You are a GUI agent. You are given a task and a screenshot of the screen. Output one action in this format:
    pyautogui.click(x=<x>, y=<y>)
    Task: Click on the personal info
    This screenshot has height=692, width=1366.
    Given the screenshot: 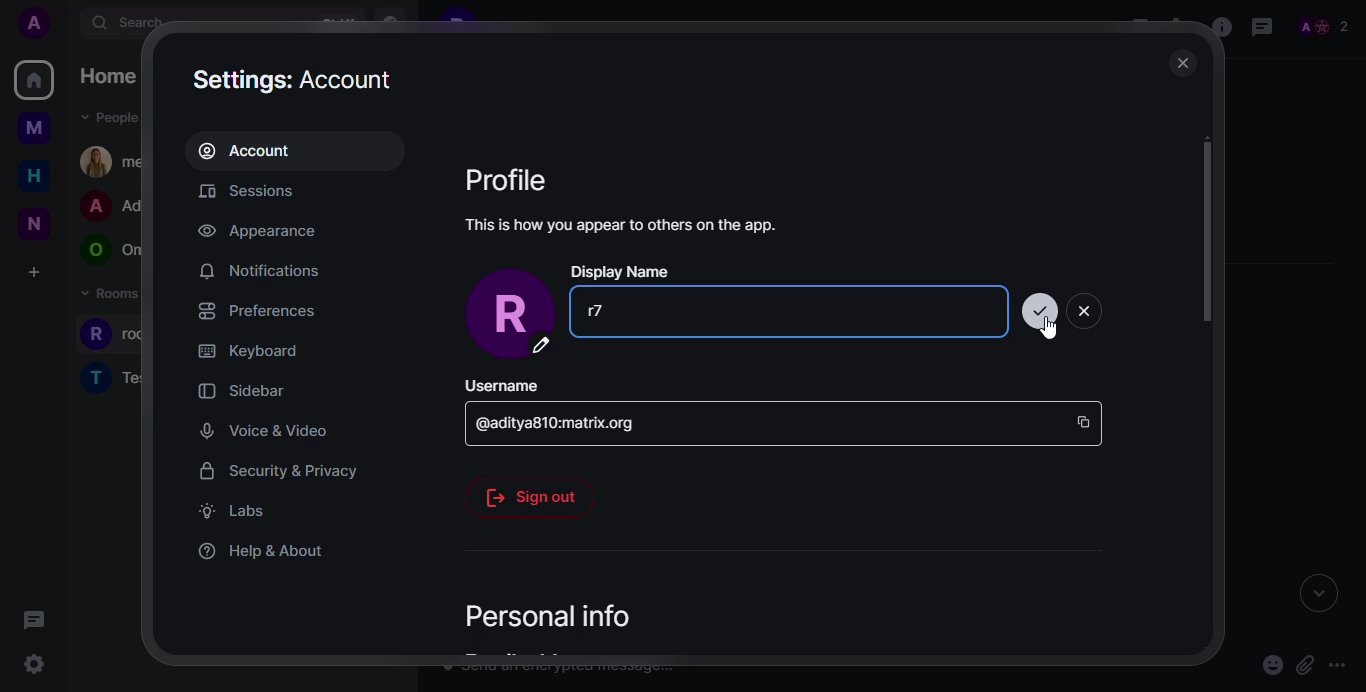 What is the action you would take?
    pyautogui.click(x=552, y=614)
    